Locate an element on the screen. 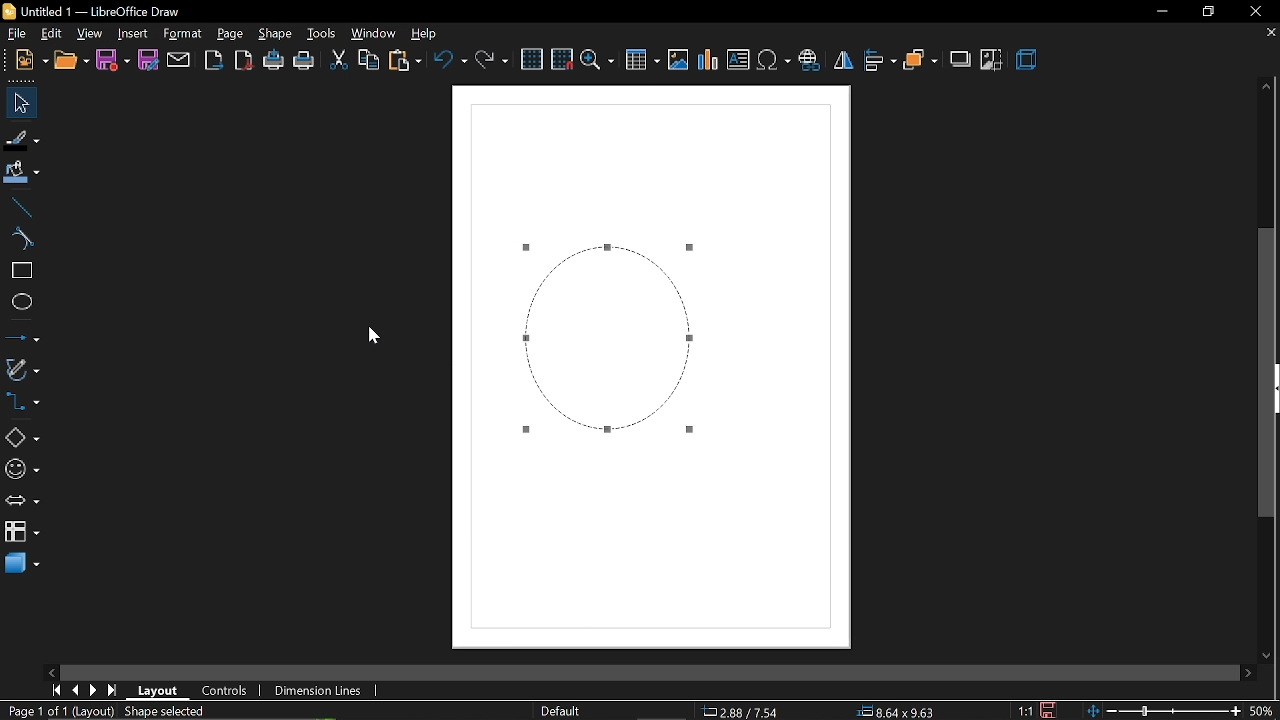 The width and height of the screenshot is (1280, 720). go to last page is located at coordinates (114, 691).